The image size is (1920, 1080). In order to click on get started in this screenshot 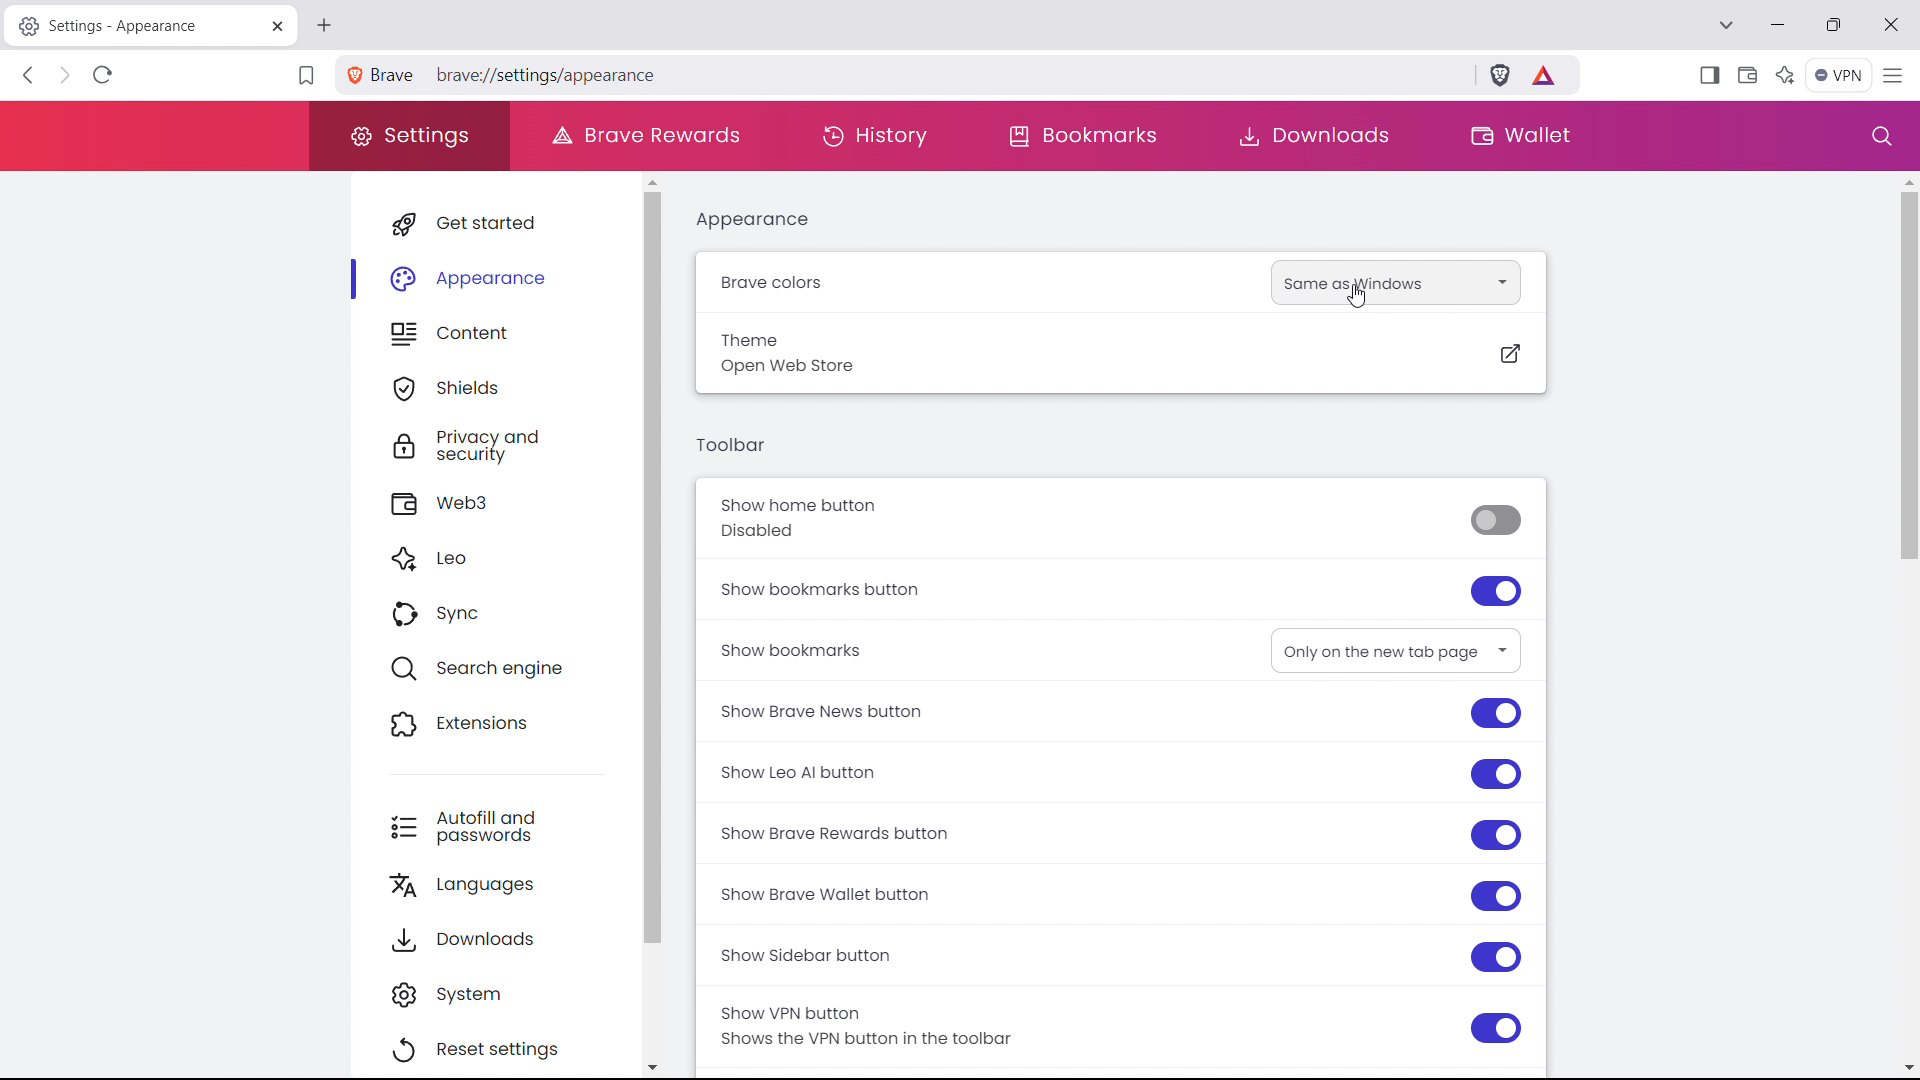, I will do `click(507, 220)`.